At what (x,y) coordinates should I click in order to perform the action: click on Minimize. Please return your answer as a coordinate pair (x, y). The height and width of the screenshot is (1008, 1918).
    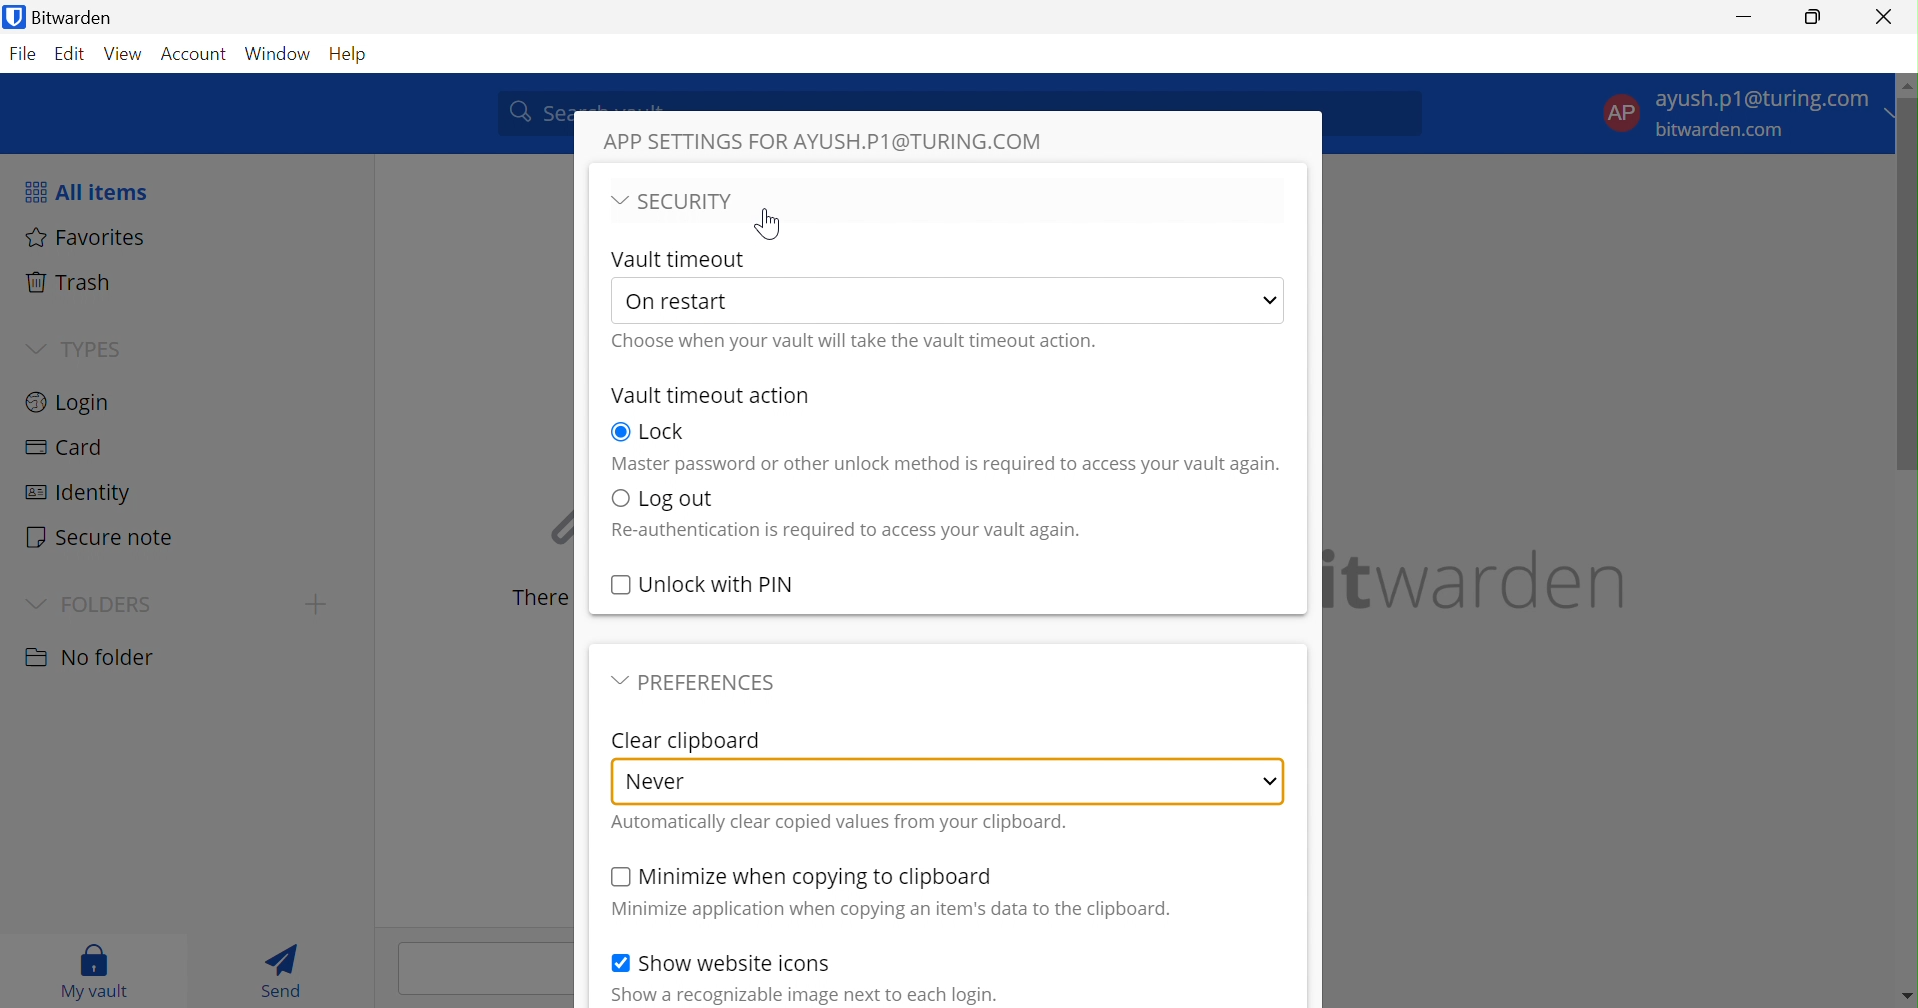
    Looking at the image, I should click on (1740, 21).